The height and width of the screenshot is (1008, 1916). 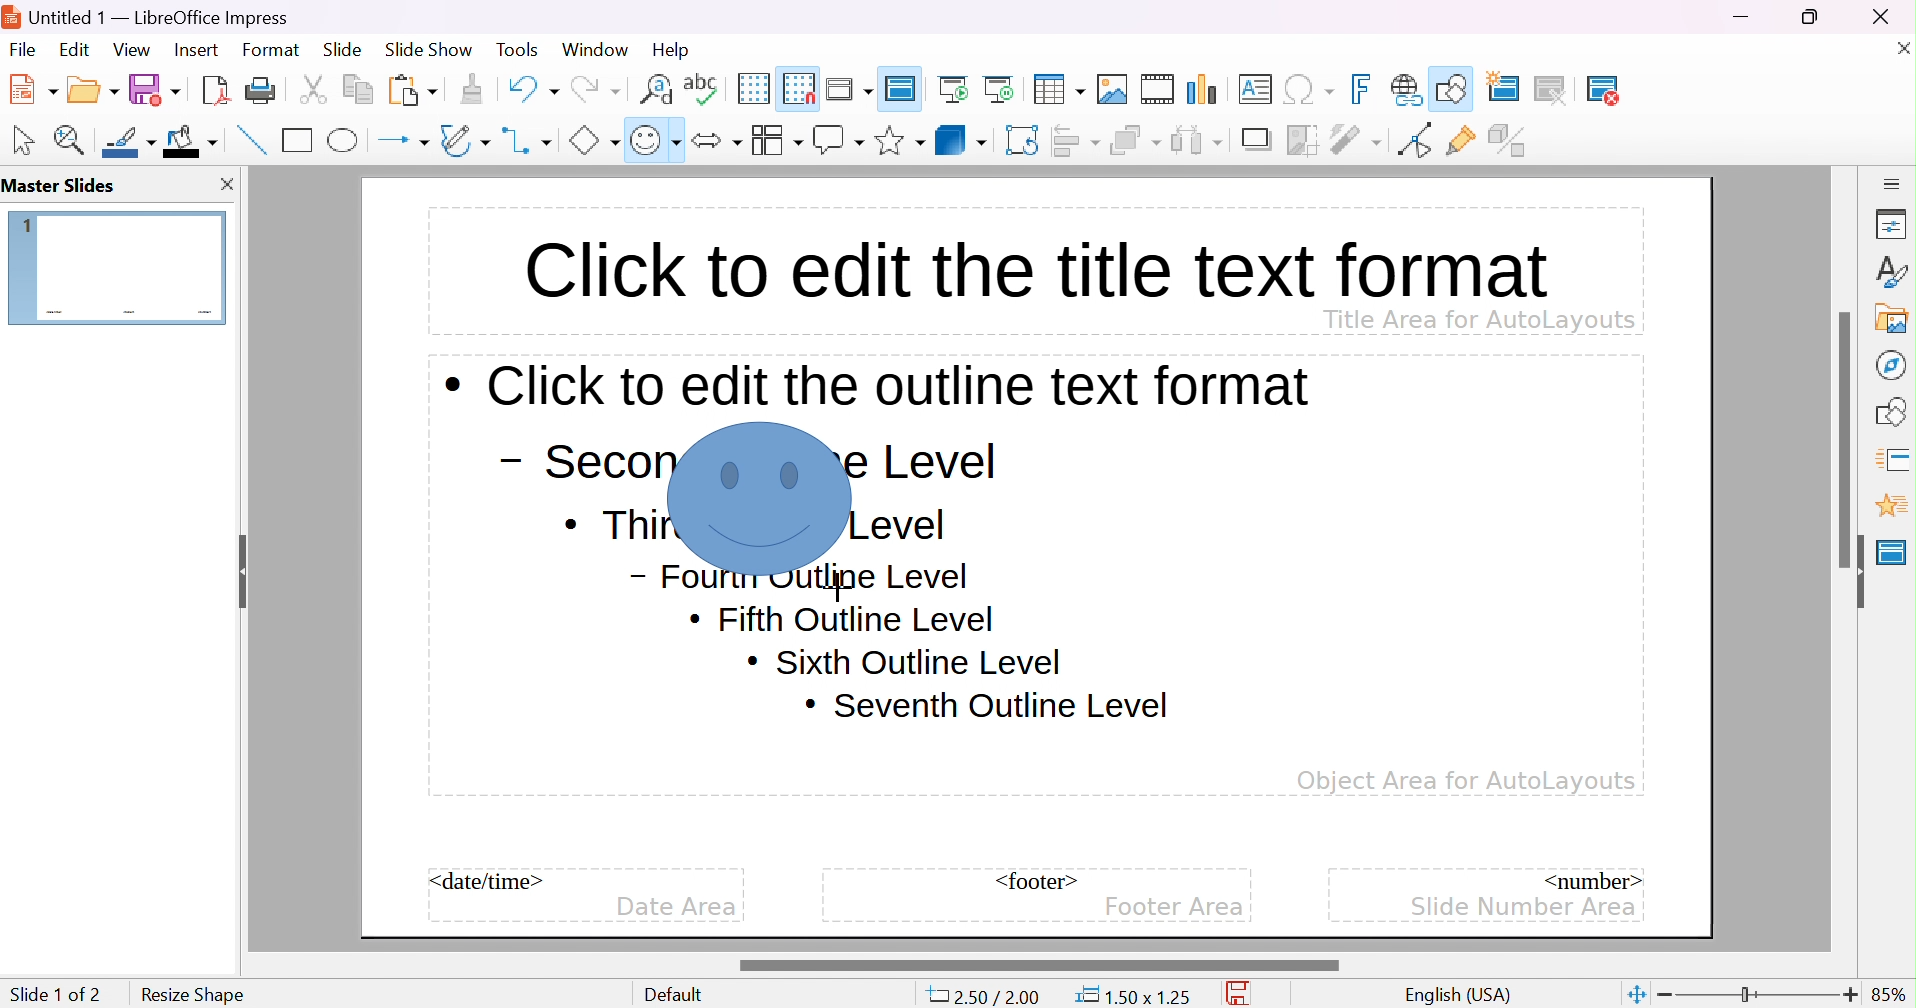 What do you see at coordinates (1454, 86) in the screenshot?
I see `show draw functions` at bounding box center [1454, 86].